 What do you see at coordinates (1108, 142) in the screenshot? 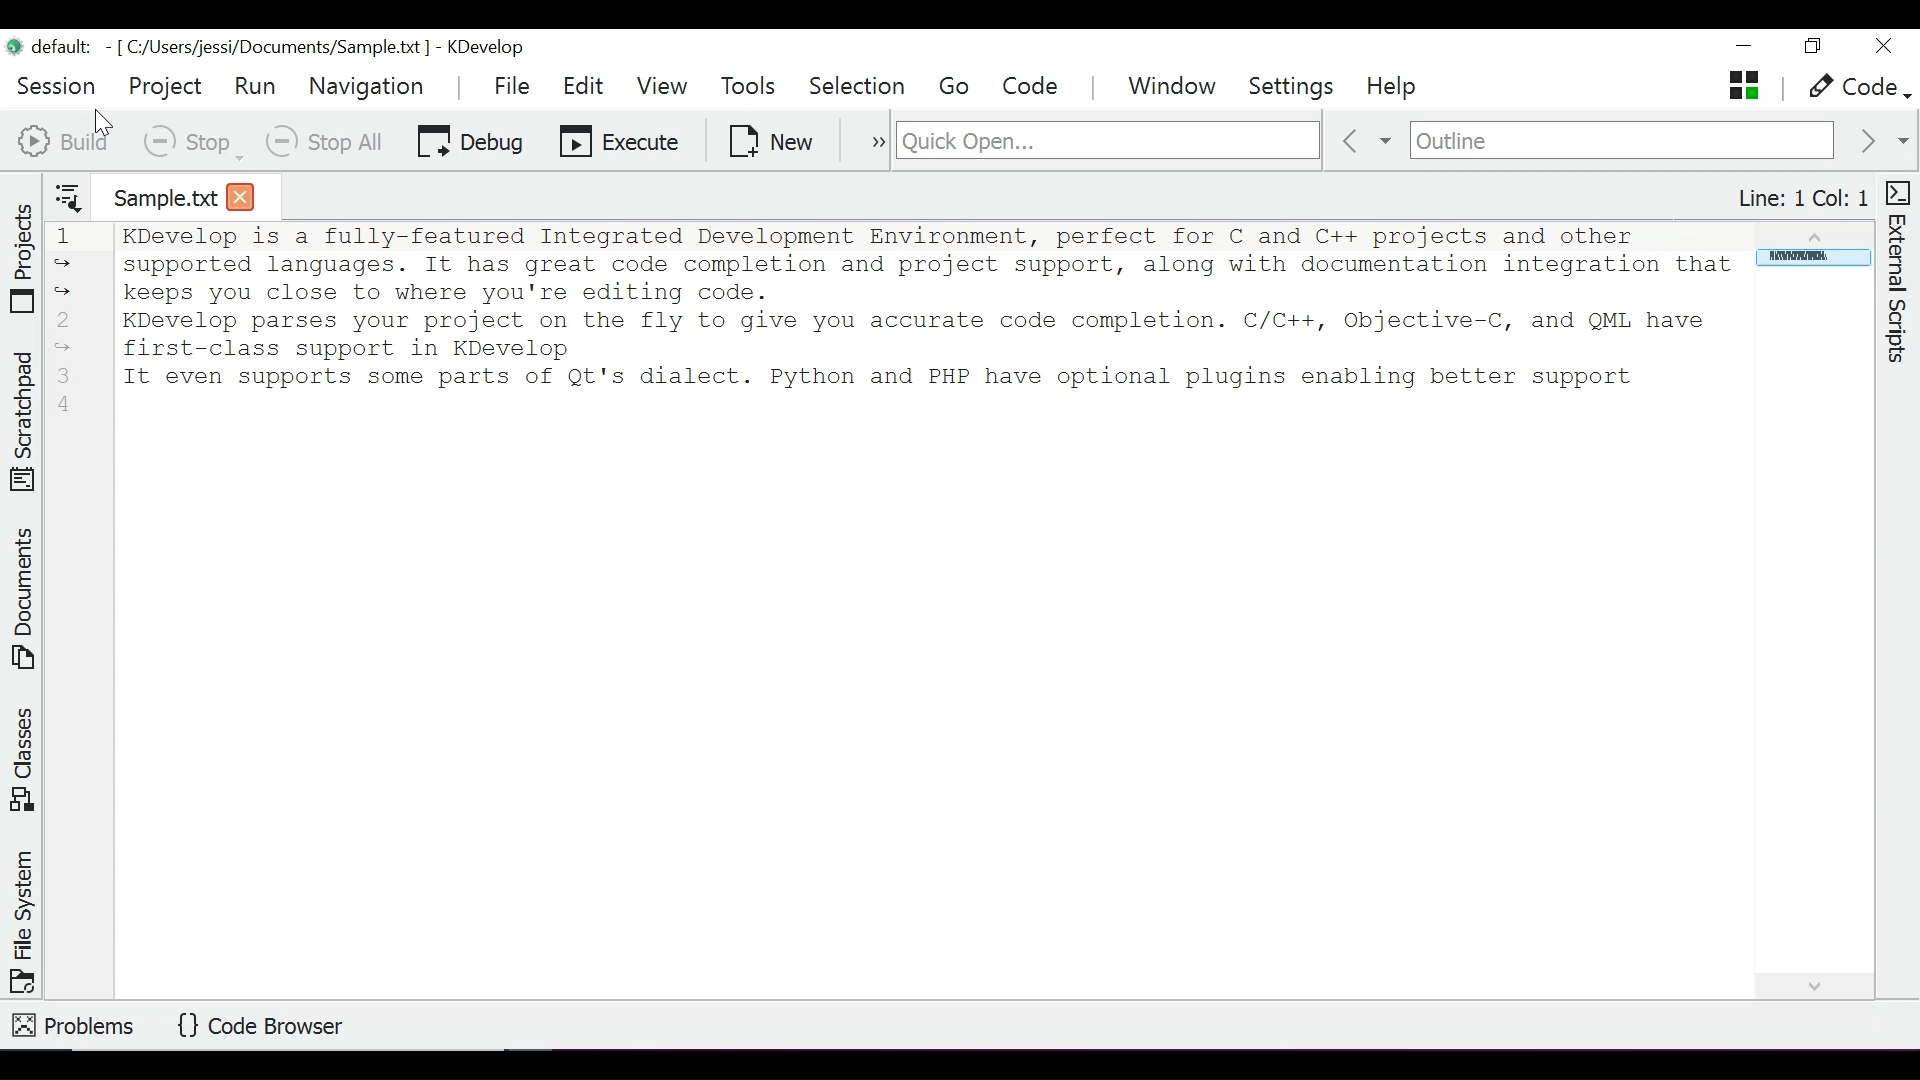
I see `Search for files, classes, functions and more` at bounding box center [1108, 142].